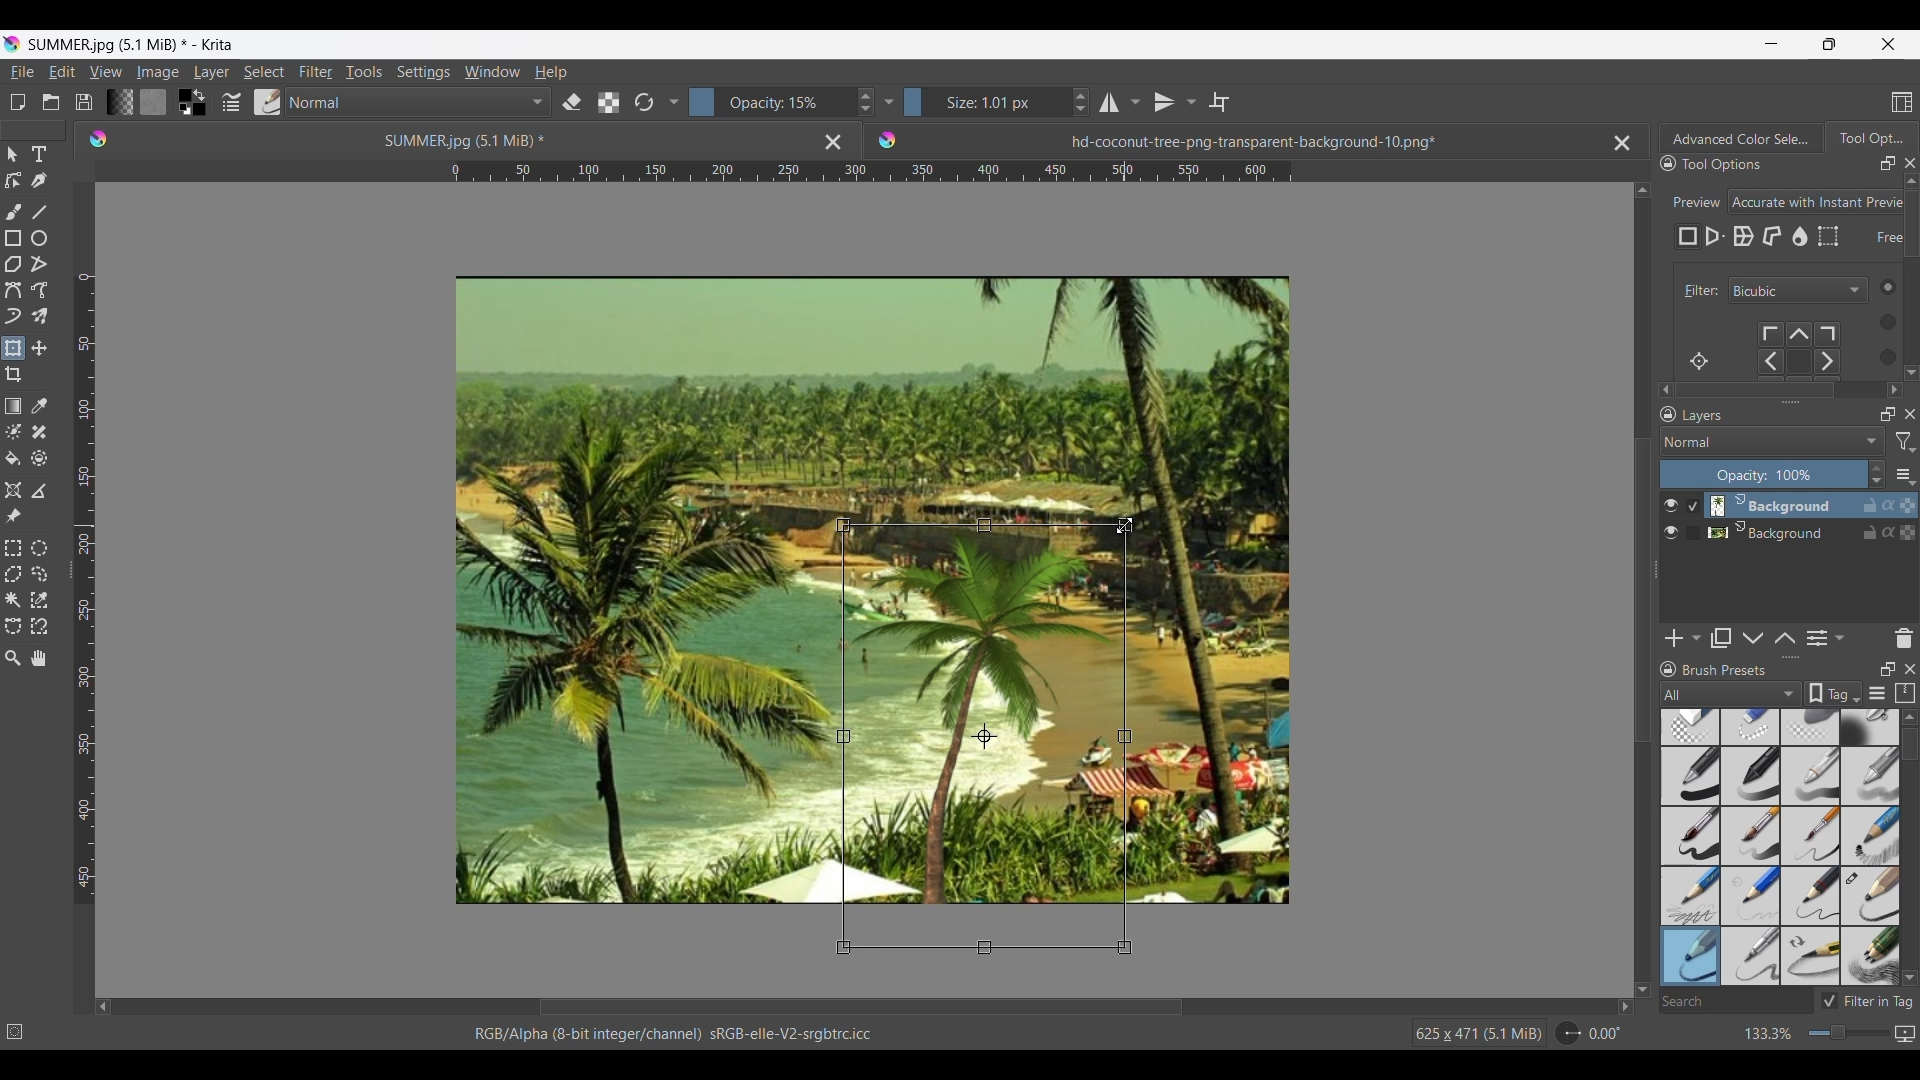  Describe the element at coordinates (683, 1034) in the screenshot. I see `RGB/Alpha (8-bit integer/channel) sRGB-elle-V2-srgbtrc.icc` at that location.